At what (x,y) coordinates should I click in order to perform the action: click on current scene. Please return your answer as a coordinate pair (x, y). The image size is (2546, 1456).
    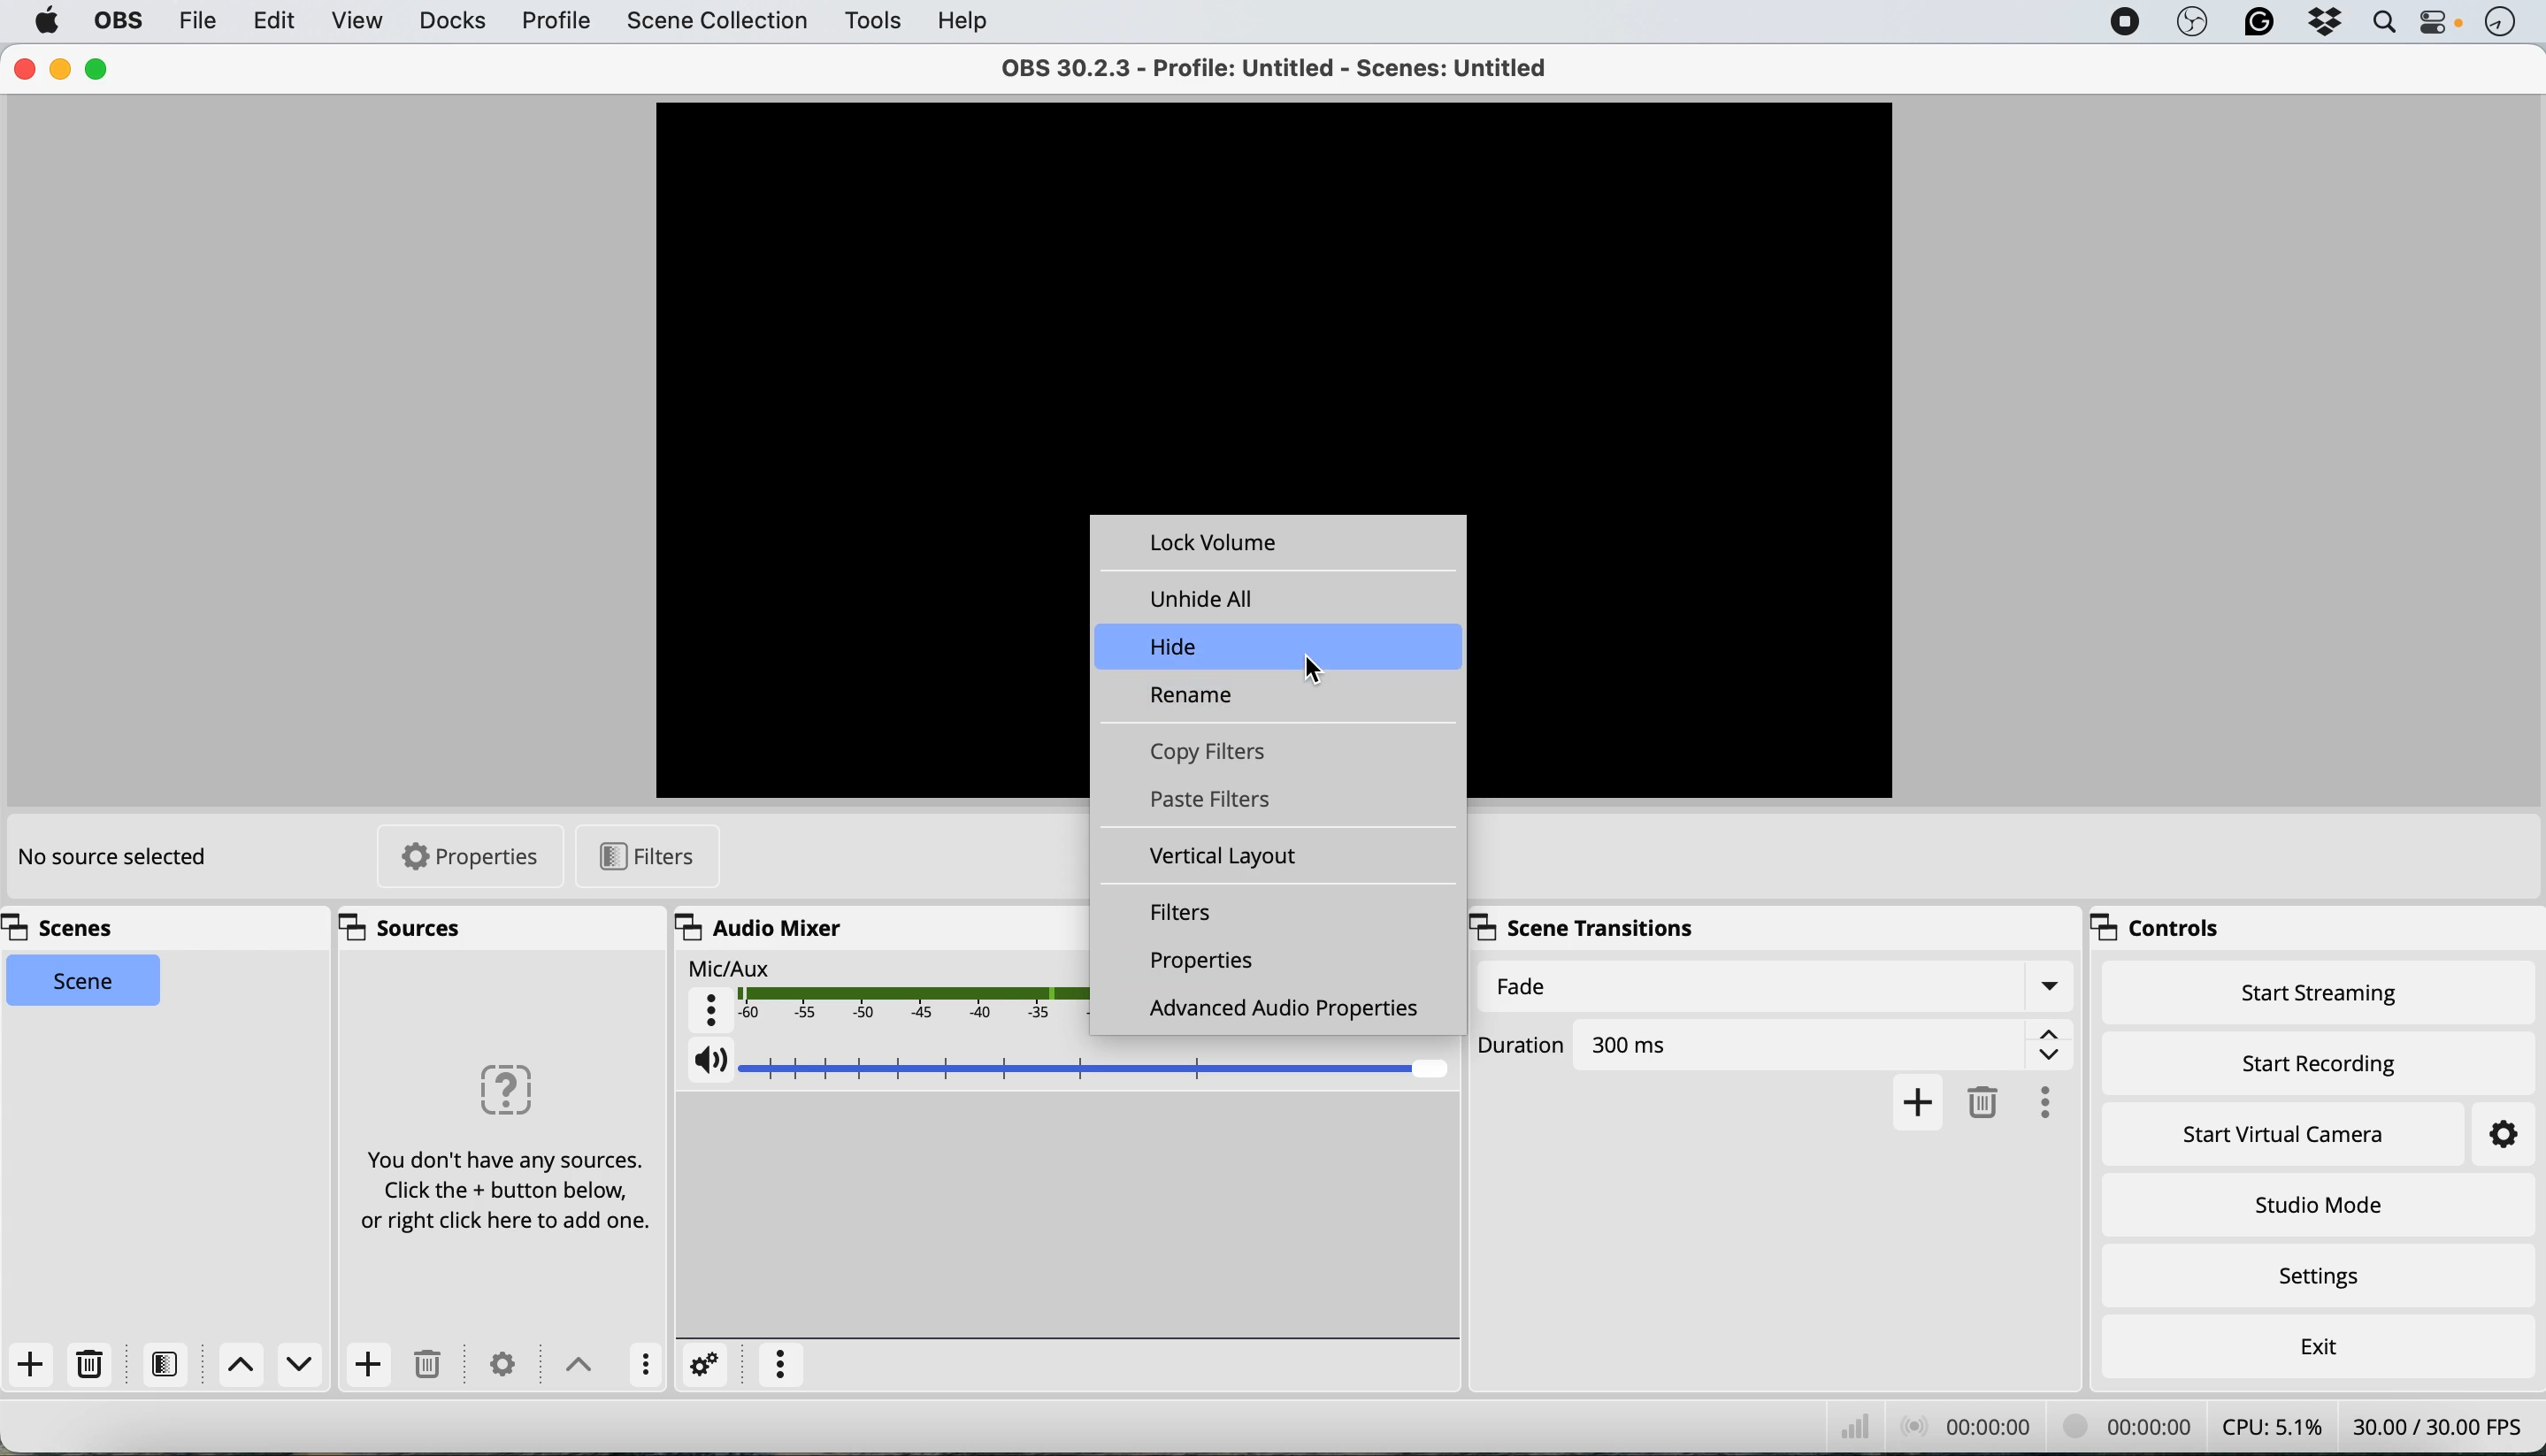
    Looking at the image, I should click on (81, 982).